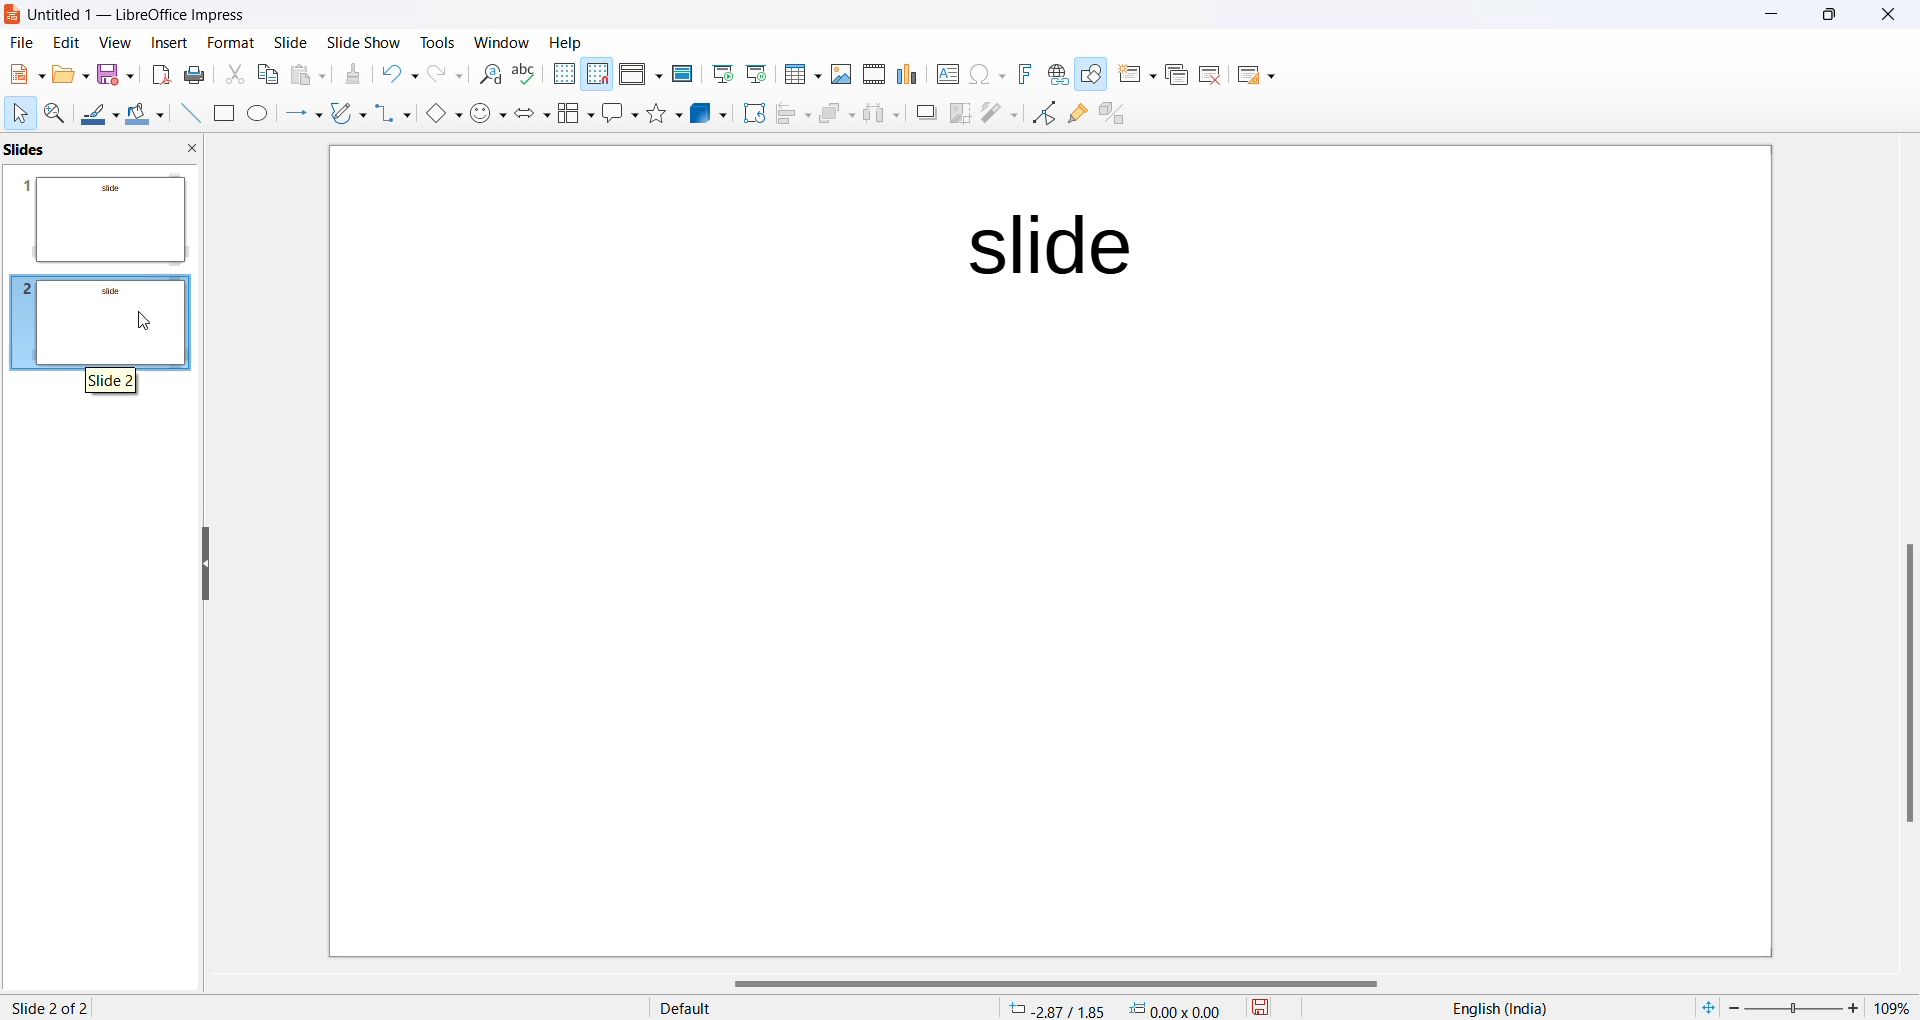  I want to click on Object distribution, so click(878, 114).